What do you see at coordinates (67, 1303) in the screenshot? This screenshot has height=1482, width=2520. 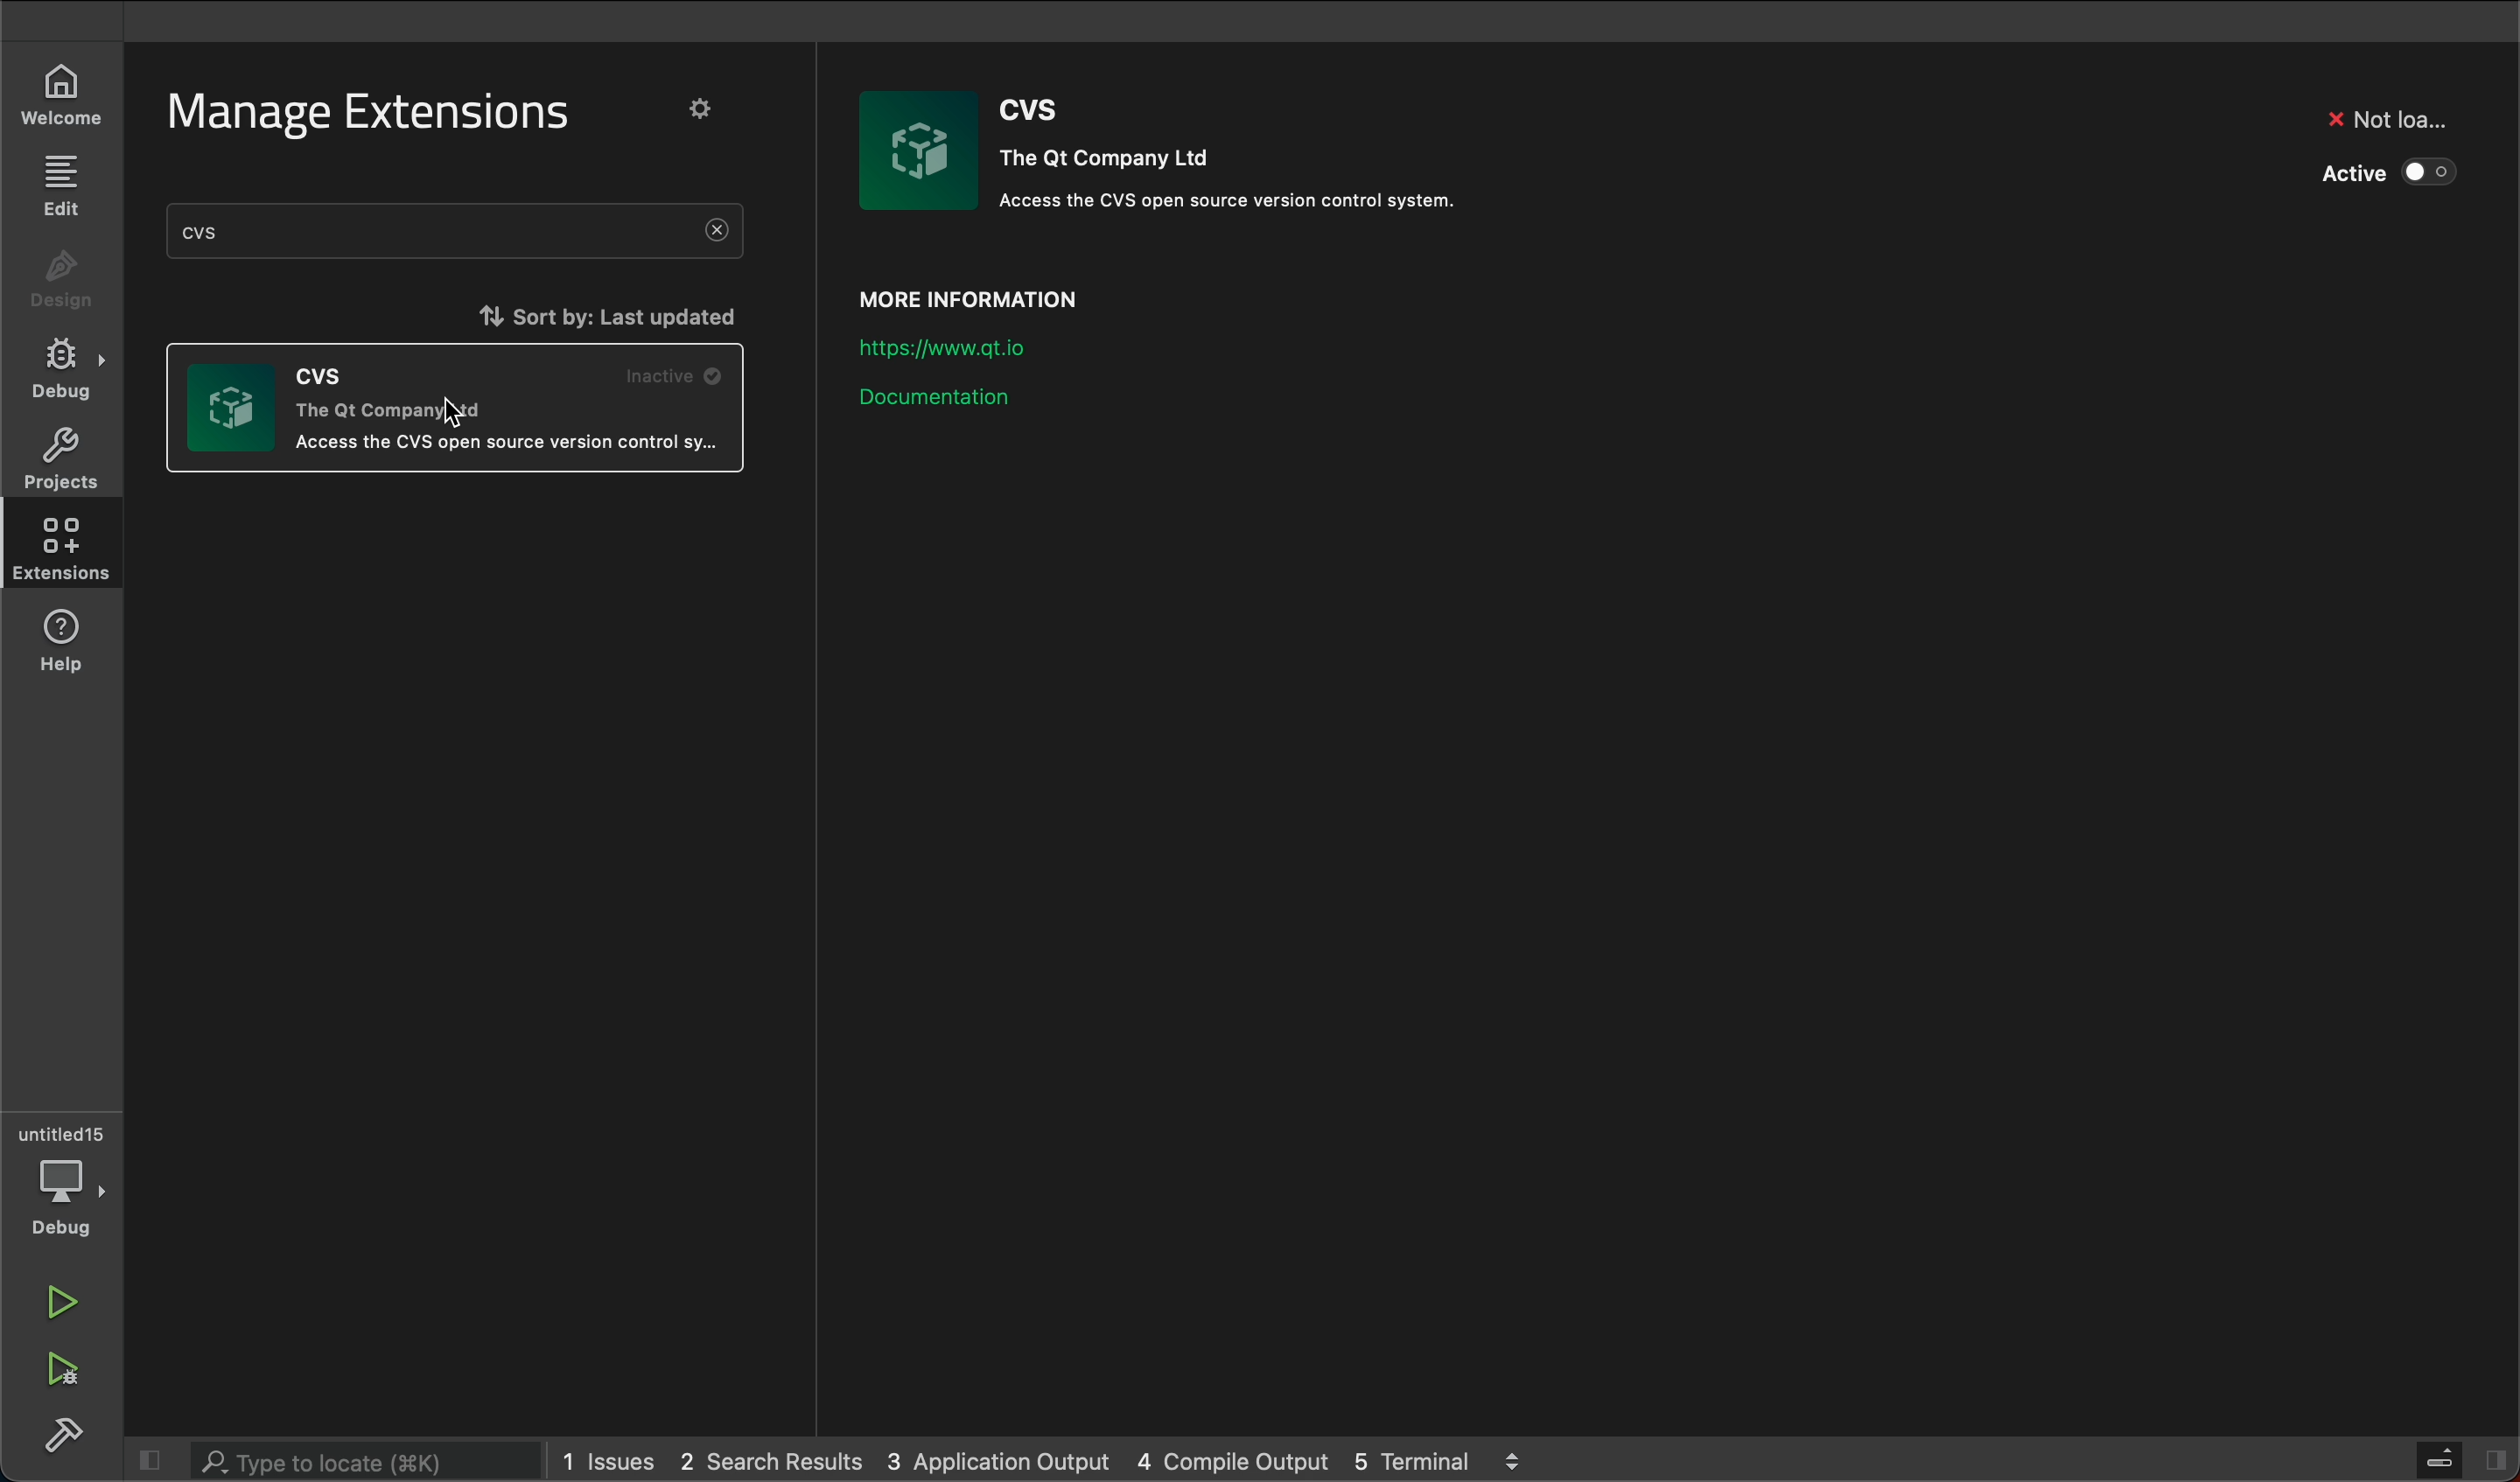 I see `run` at bounding box center [67, 1303].